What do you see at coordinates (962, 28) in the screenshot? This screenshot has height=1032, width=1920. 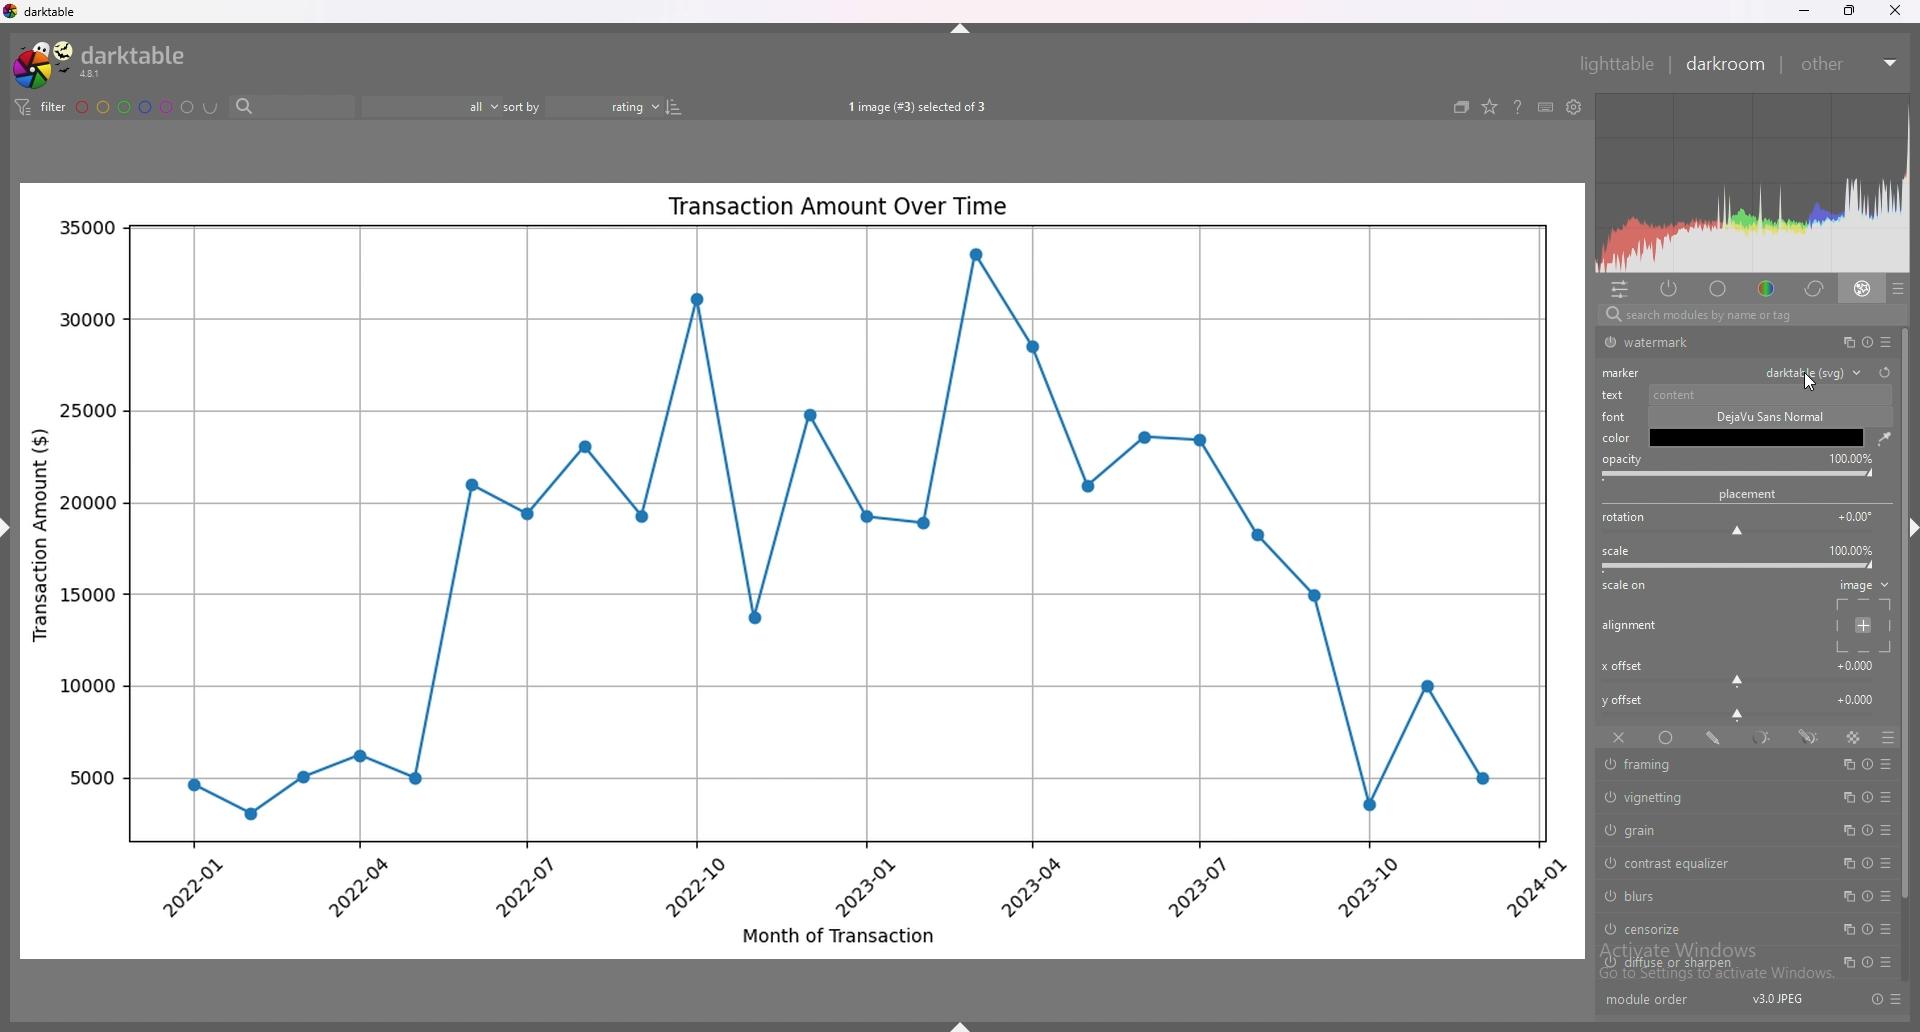 I see `hide` at bounding box center [962, 28].